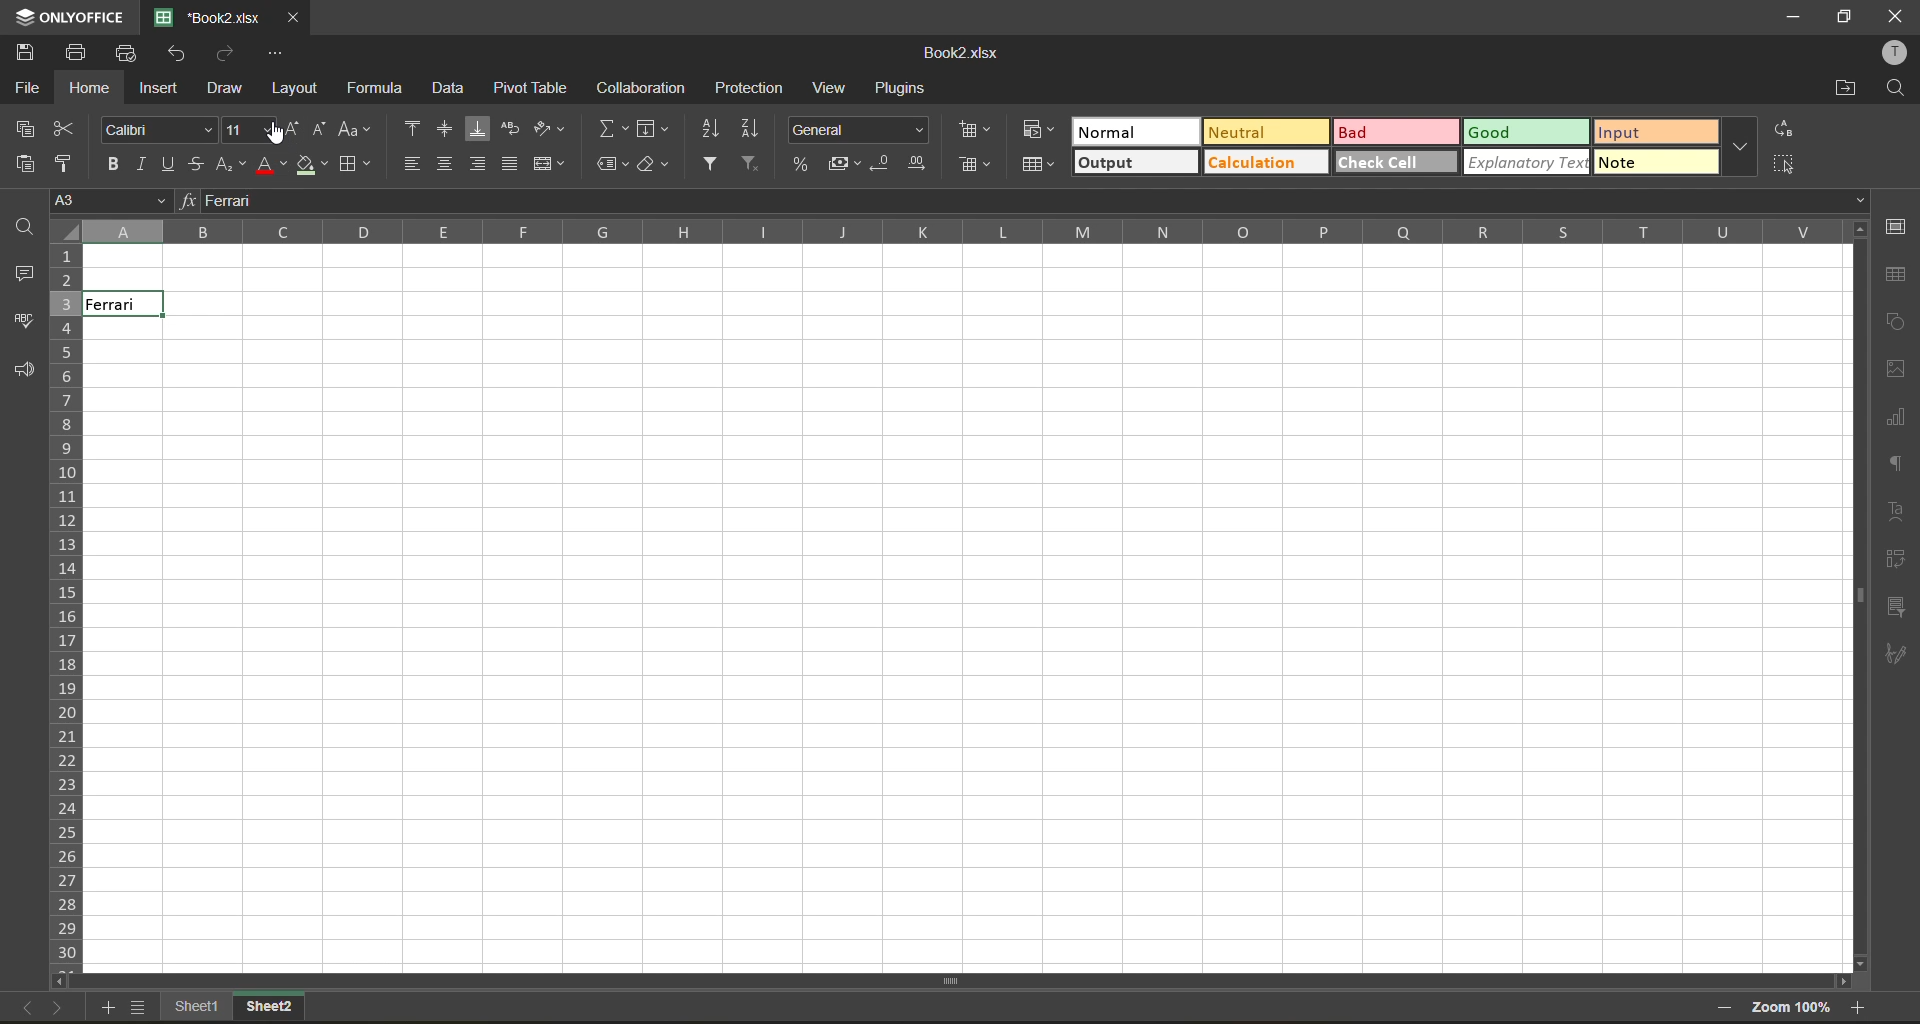 Image resolution: width=1920 pixels, height=1024 pixels. What do you see at coordinates (121, 304) in the screenshot?
I see `Ferrari` at bounding box center [121, 304].